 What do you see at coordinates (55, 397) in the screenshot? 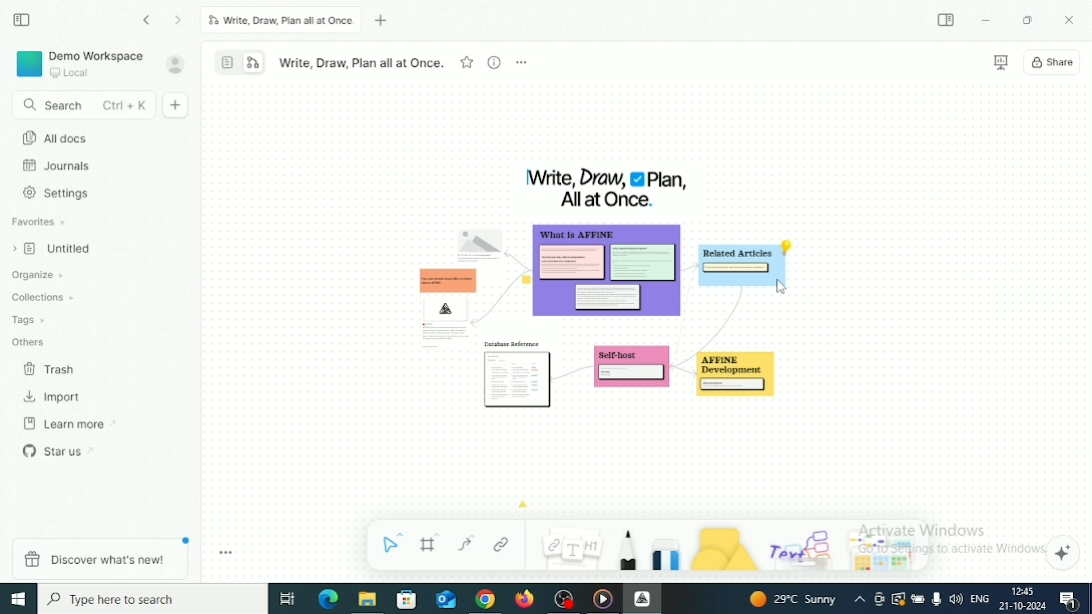
I see `Import` at bounding box center [55, 397].